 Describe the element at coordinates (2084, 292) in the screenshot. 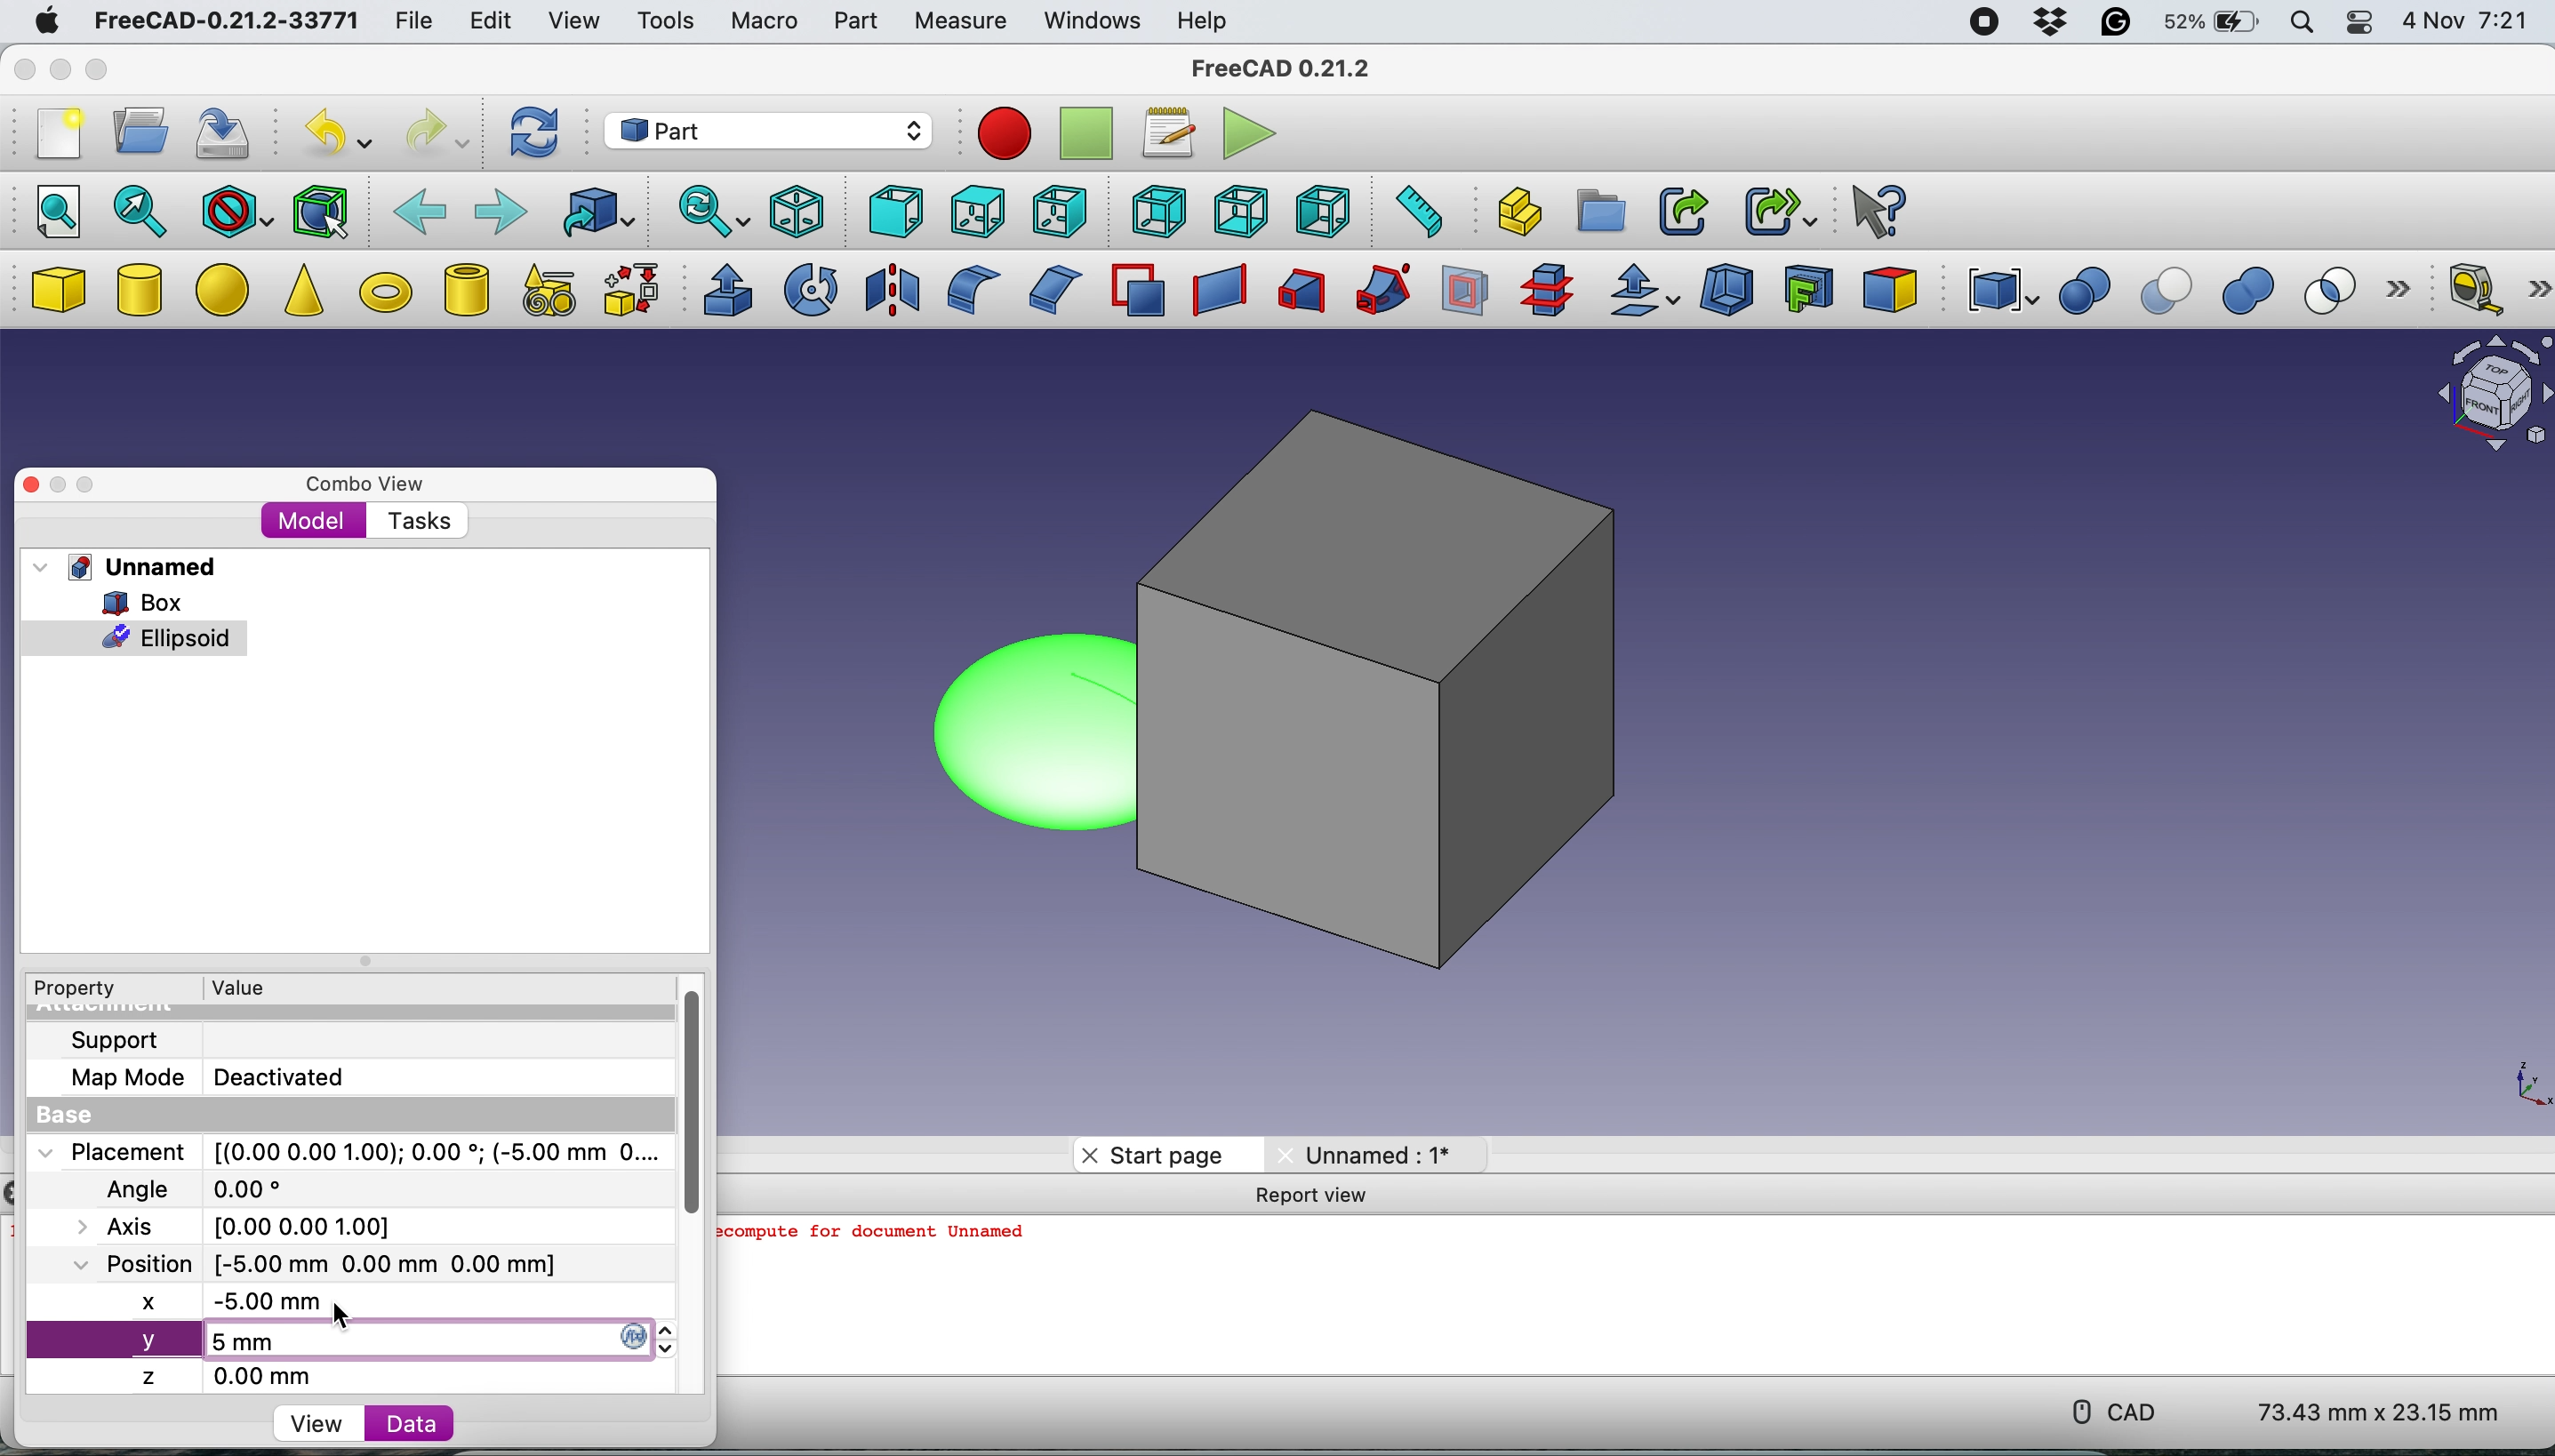

I see `boolean` at that location.